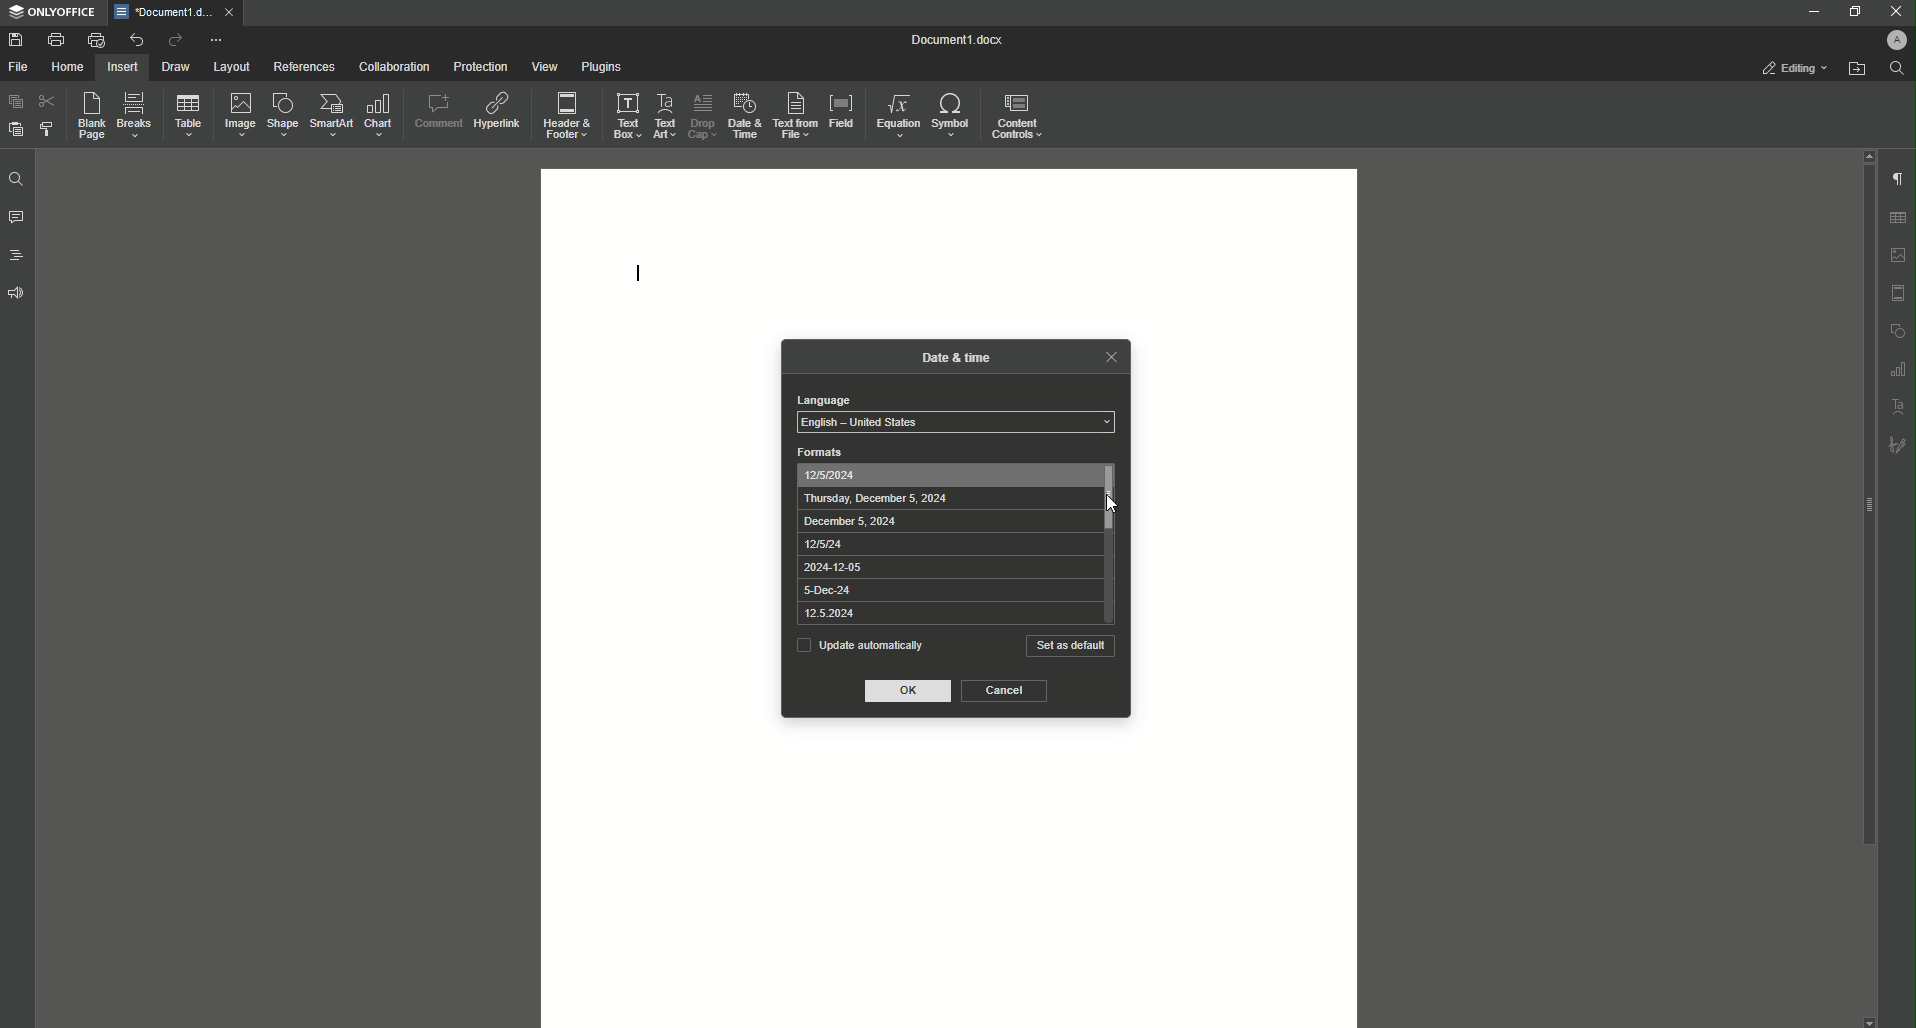  Describe the element at coordinates (1110, 356) in the screenshot. I see `close` at that location.